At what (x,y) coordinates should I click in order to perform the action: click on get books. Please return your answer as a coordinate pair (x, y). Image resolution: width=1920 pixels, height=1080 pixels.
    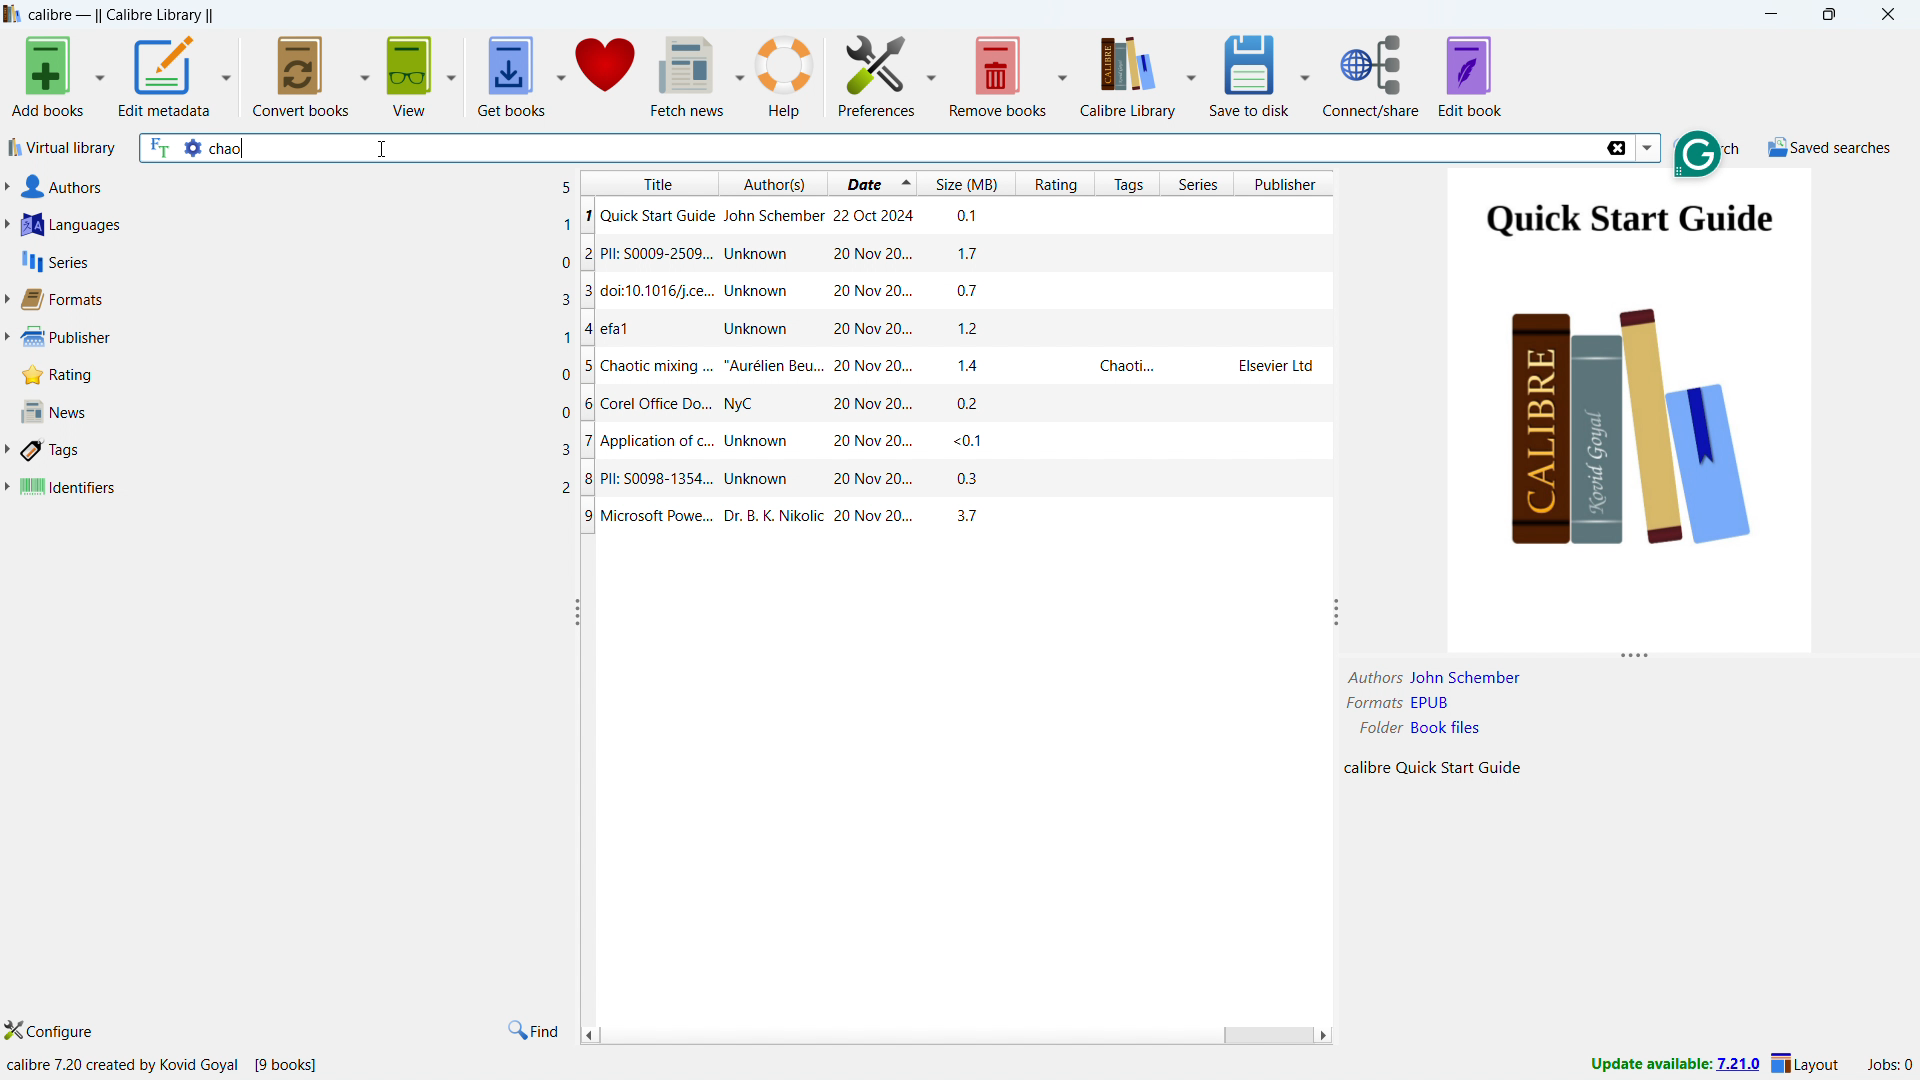
    Looking at the image, I should click on (511, 74).